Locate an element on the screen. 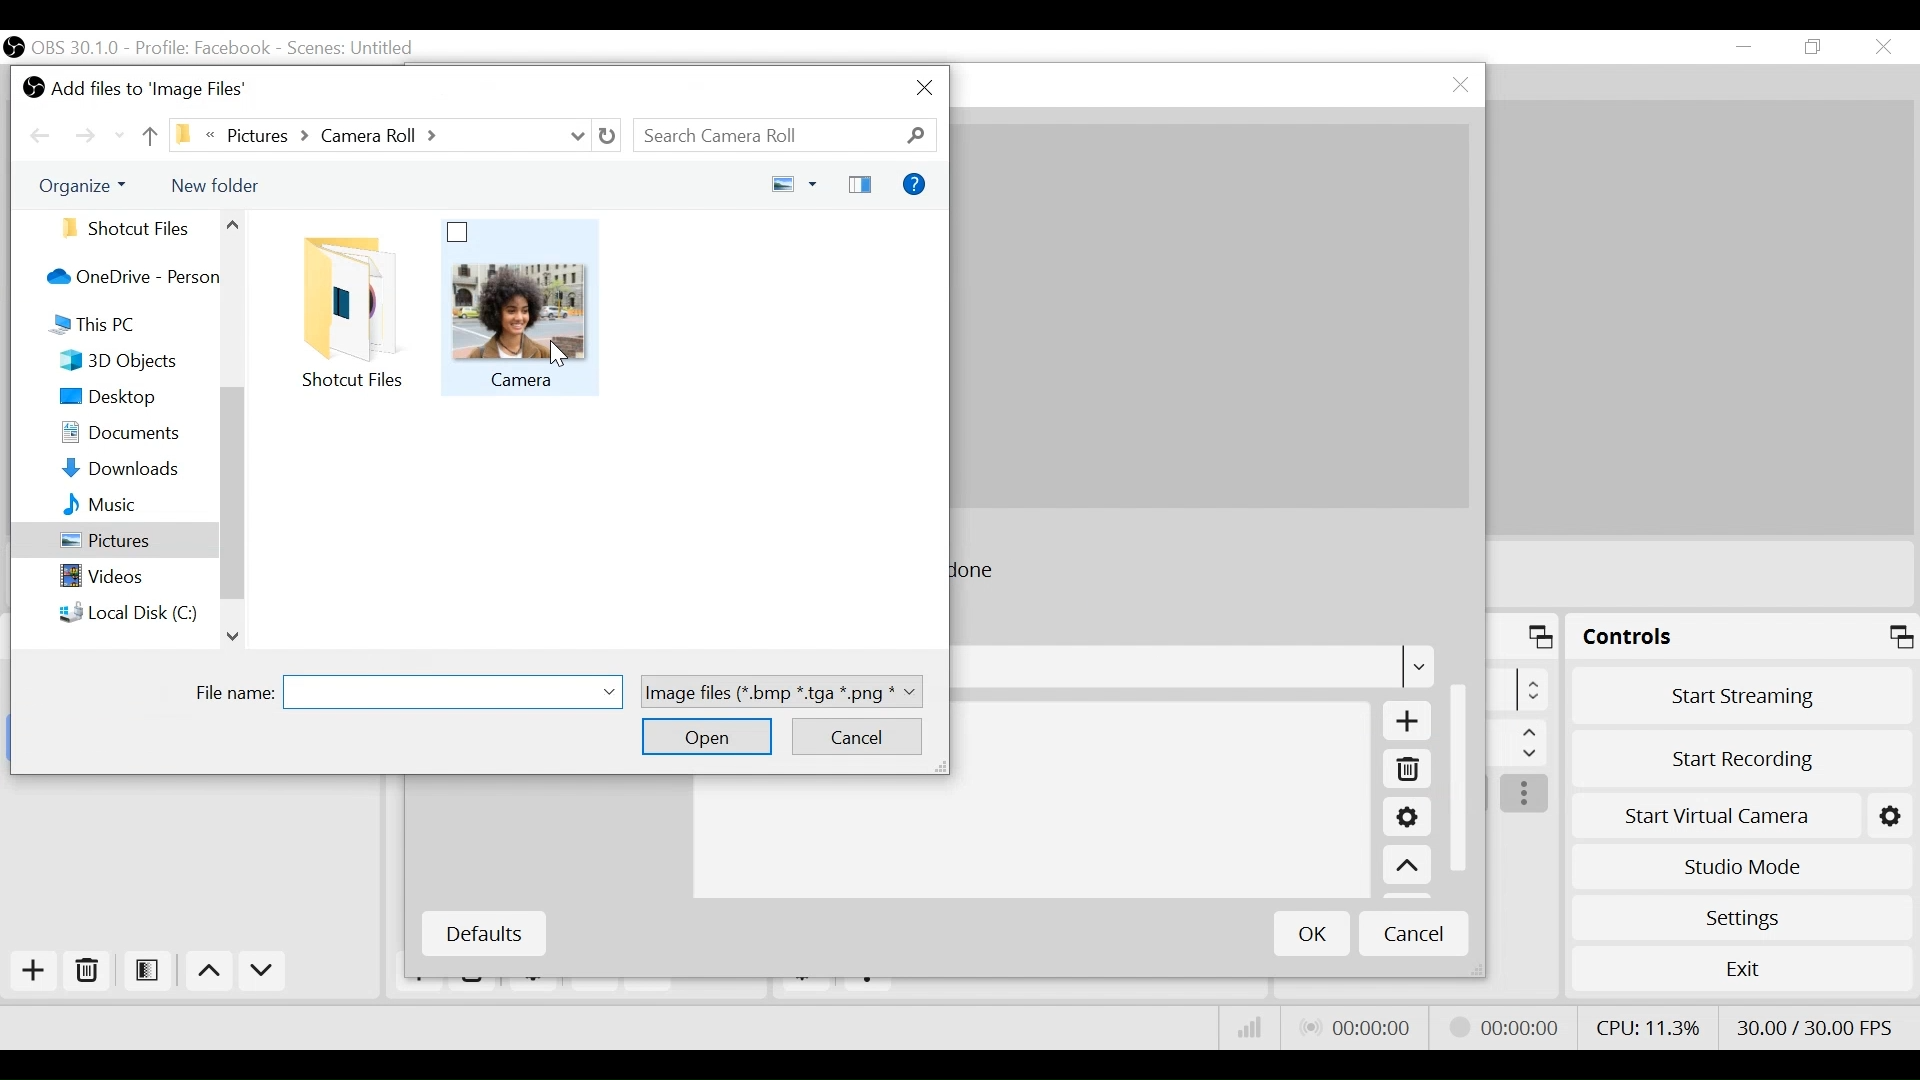 The height and width of the screenshot is (1080, 1920). OBS Version is located at coordinates (79, 48).